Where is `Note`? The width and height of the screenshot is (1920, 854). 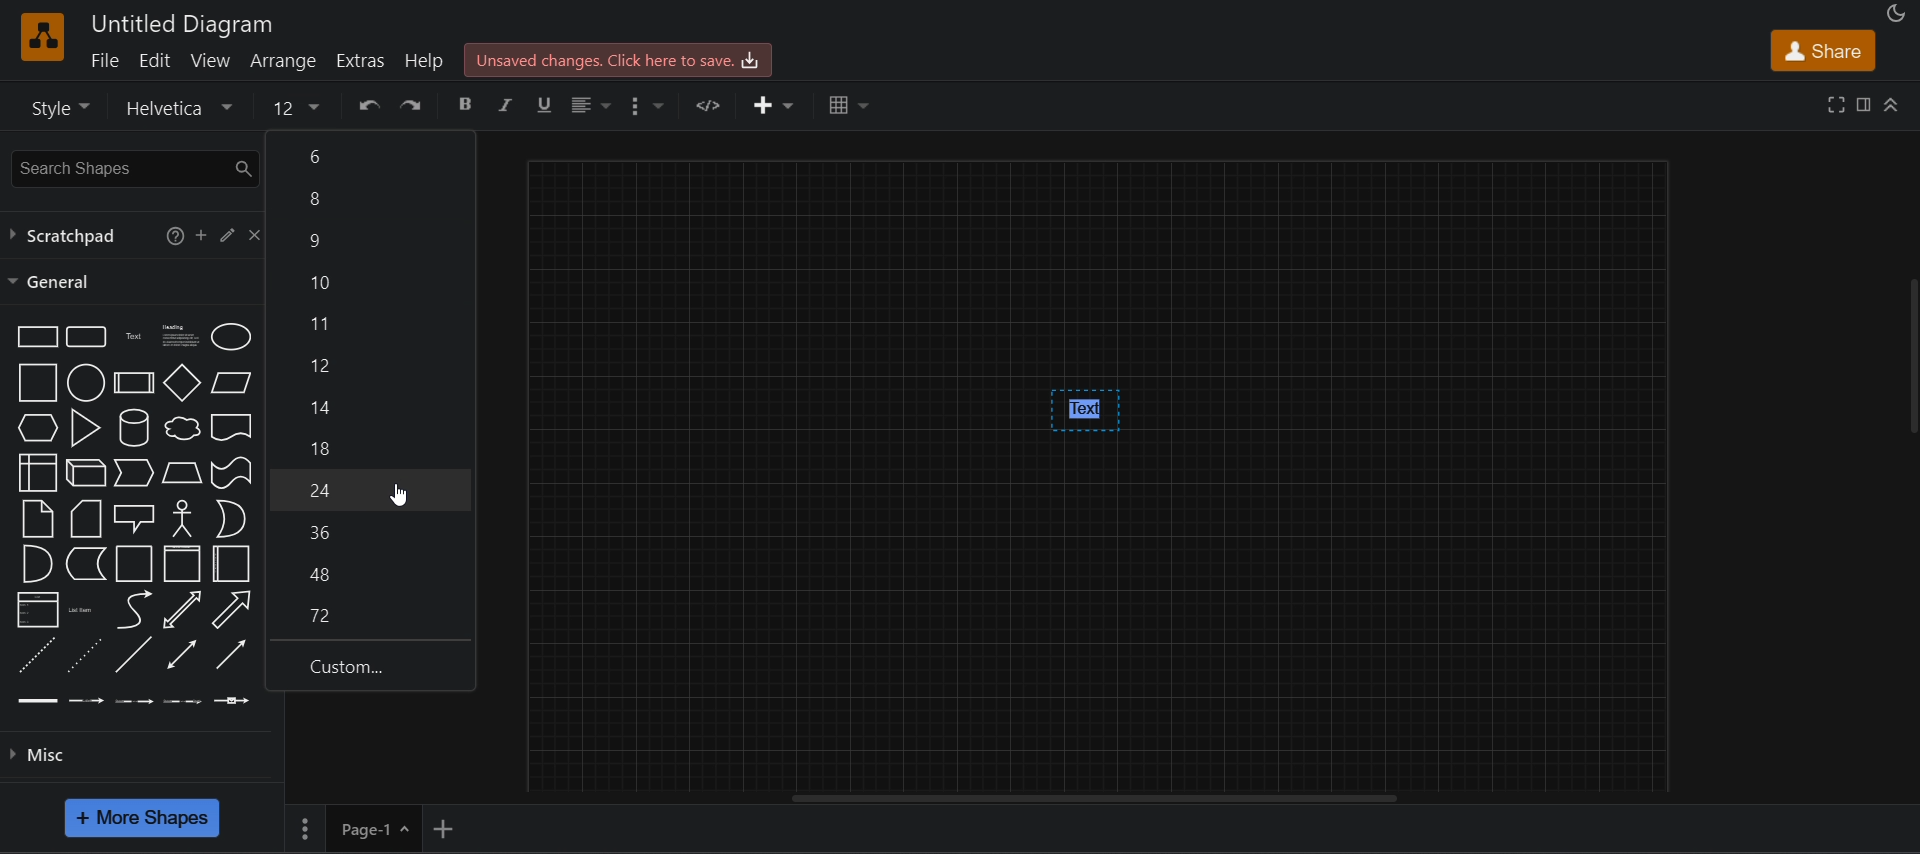
Note is located at coordinates (37, 519).